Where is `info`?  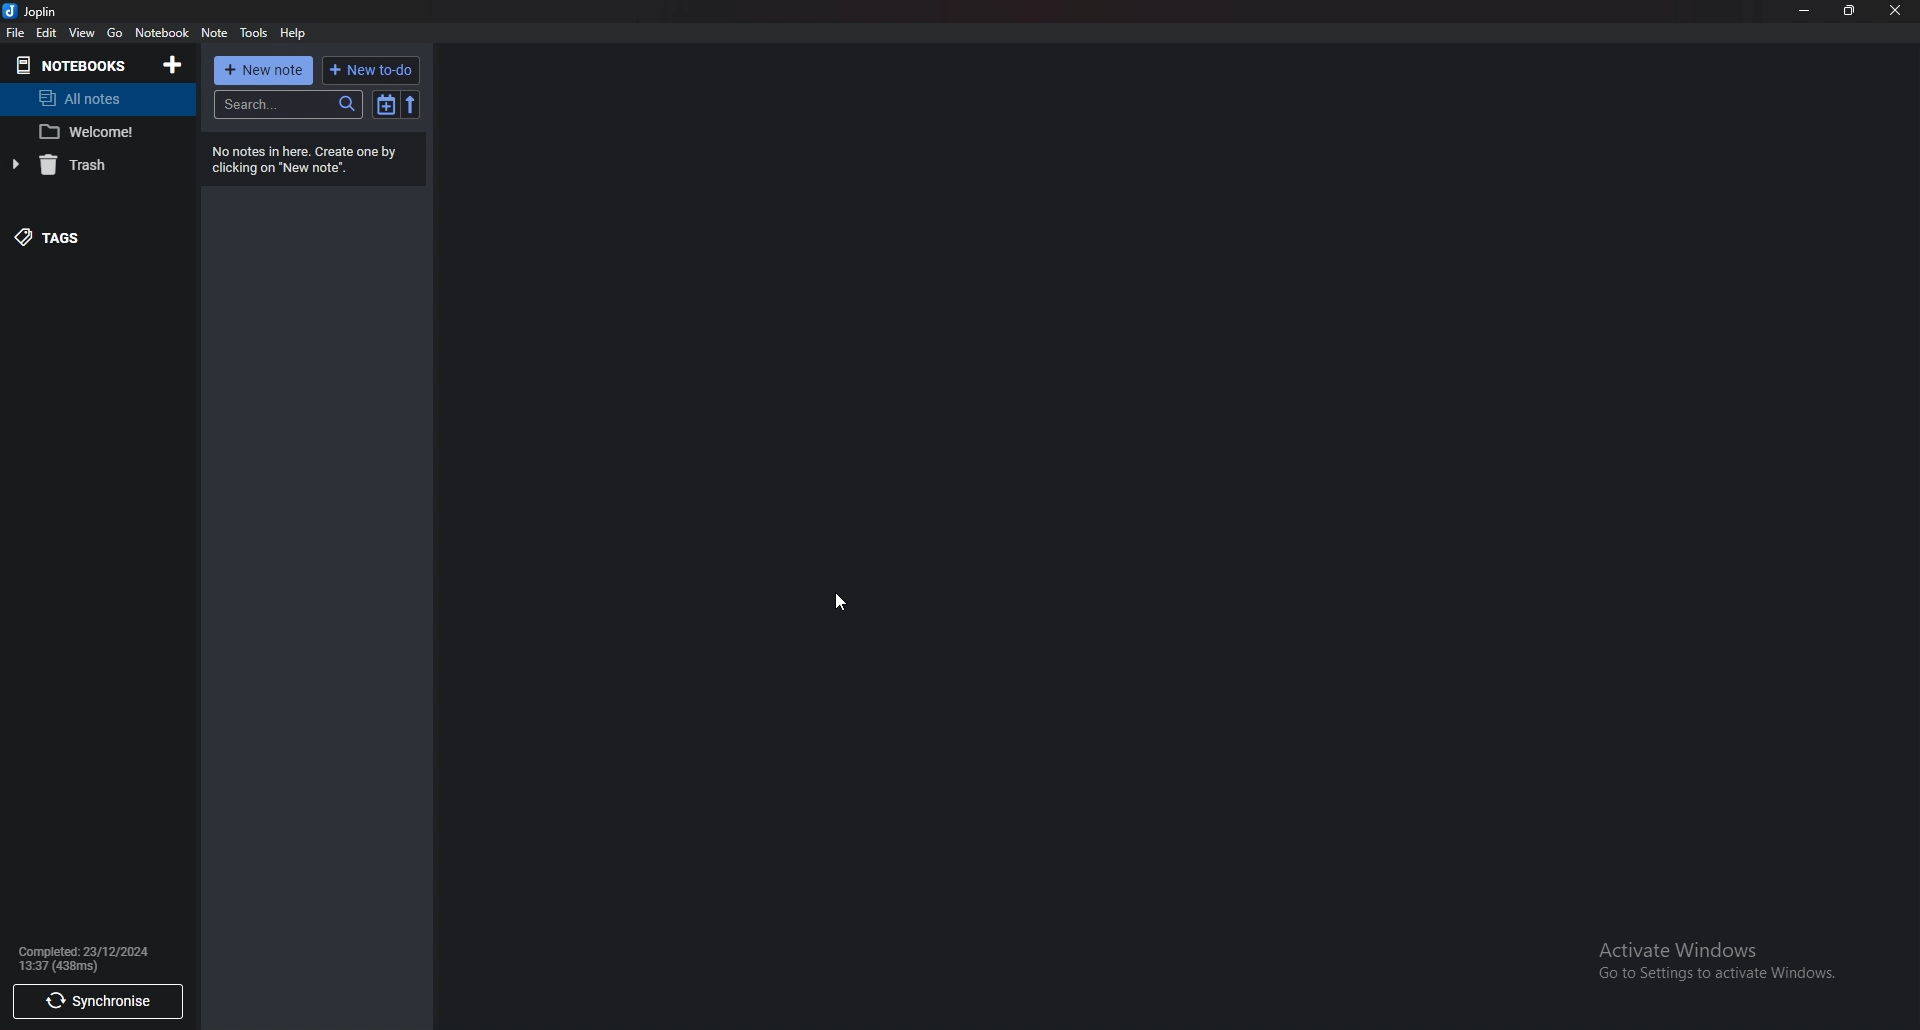 info is located at coordinates (319, 157).